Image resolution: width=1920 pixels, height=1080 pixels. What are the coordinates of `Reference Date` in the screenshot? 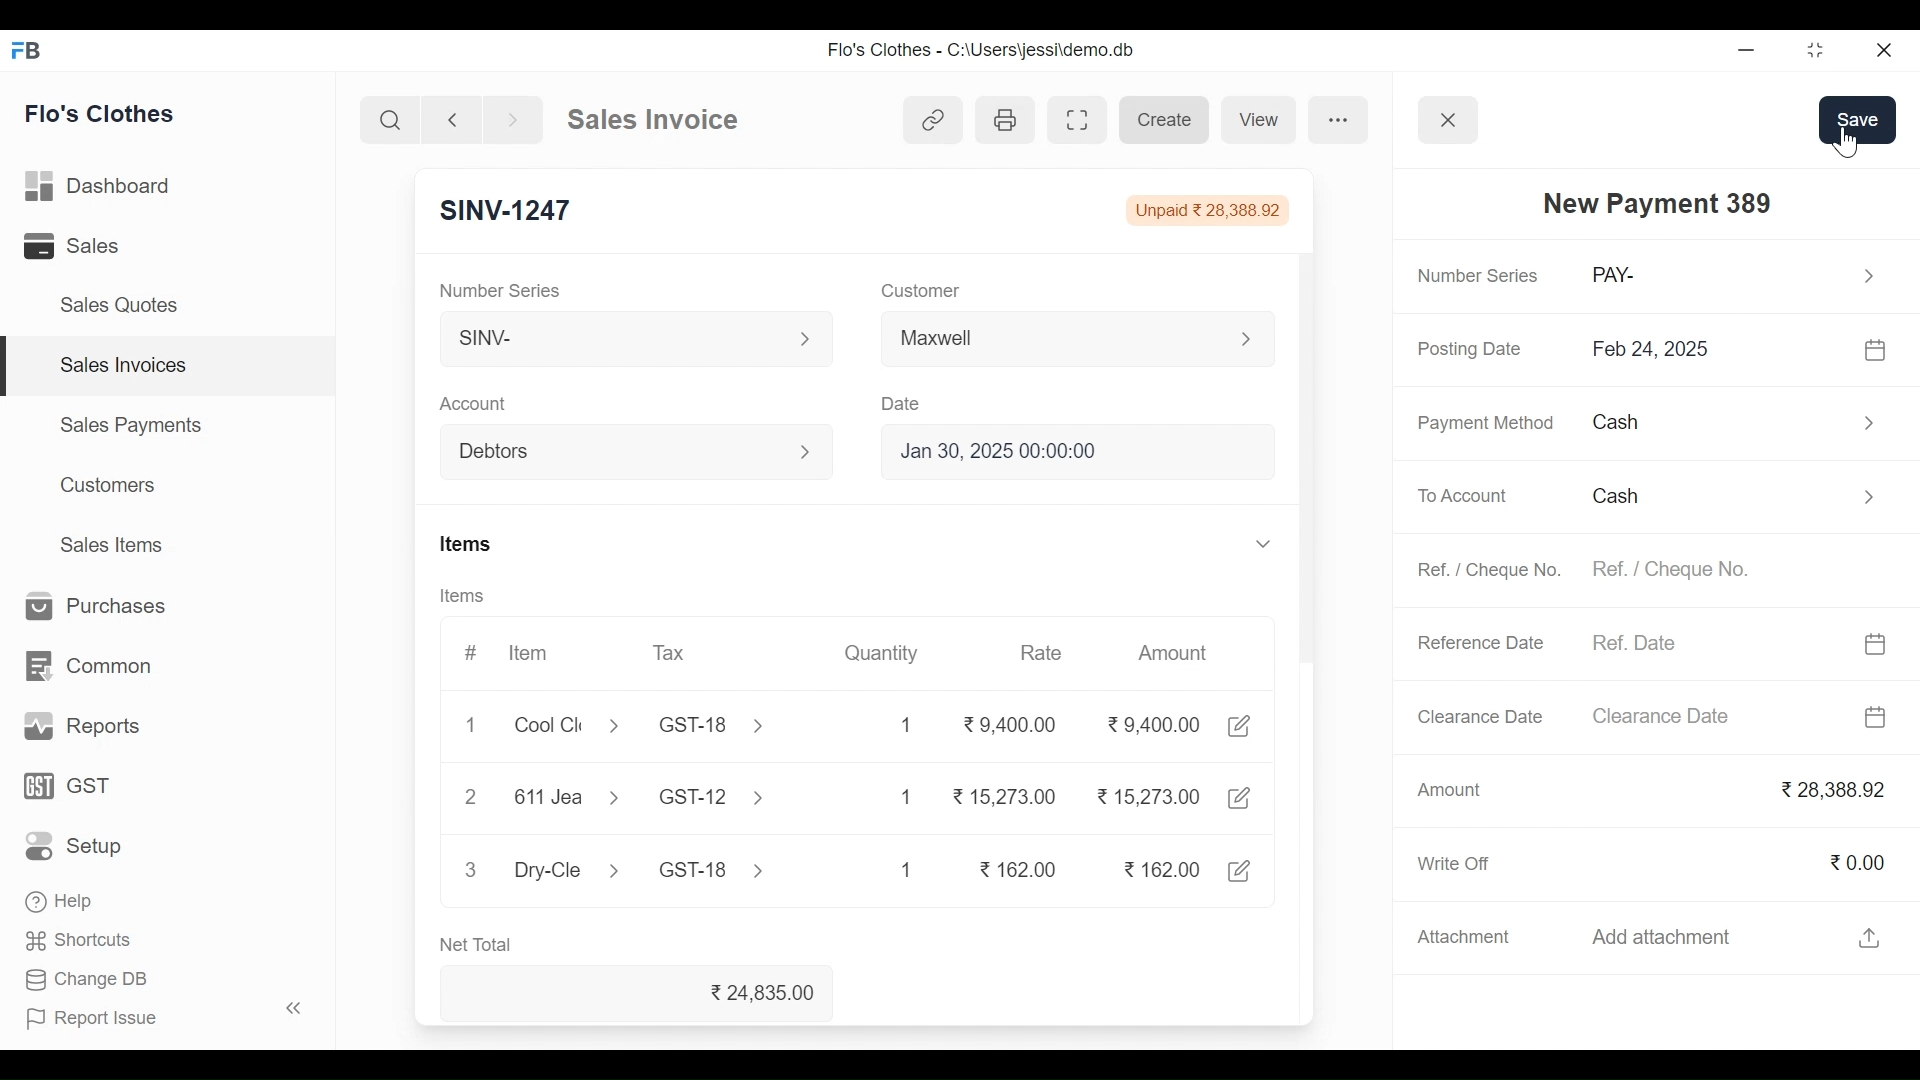 It's located at (1484, 645).